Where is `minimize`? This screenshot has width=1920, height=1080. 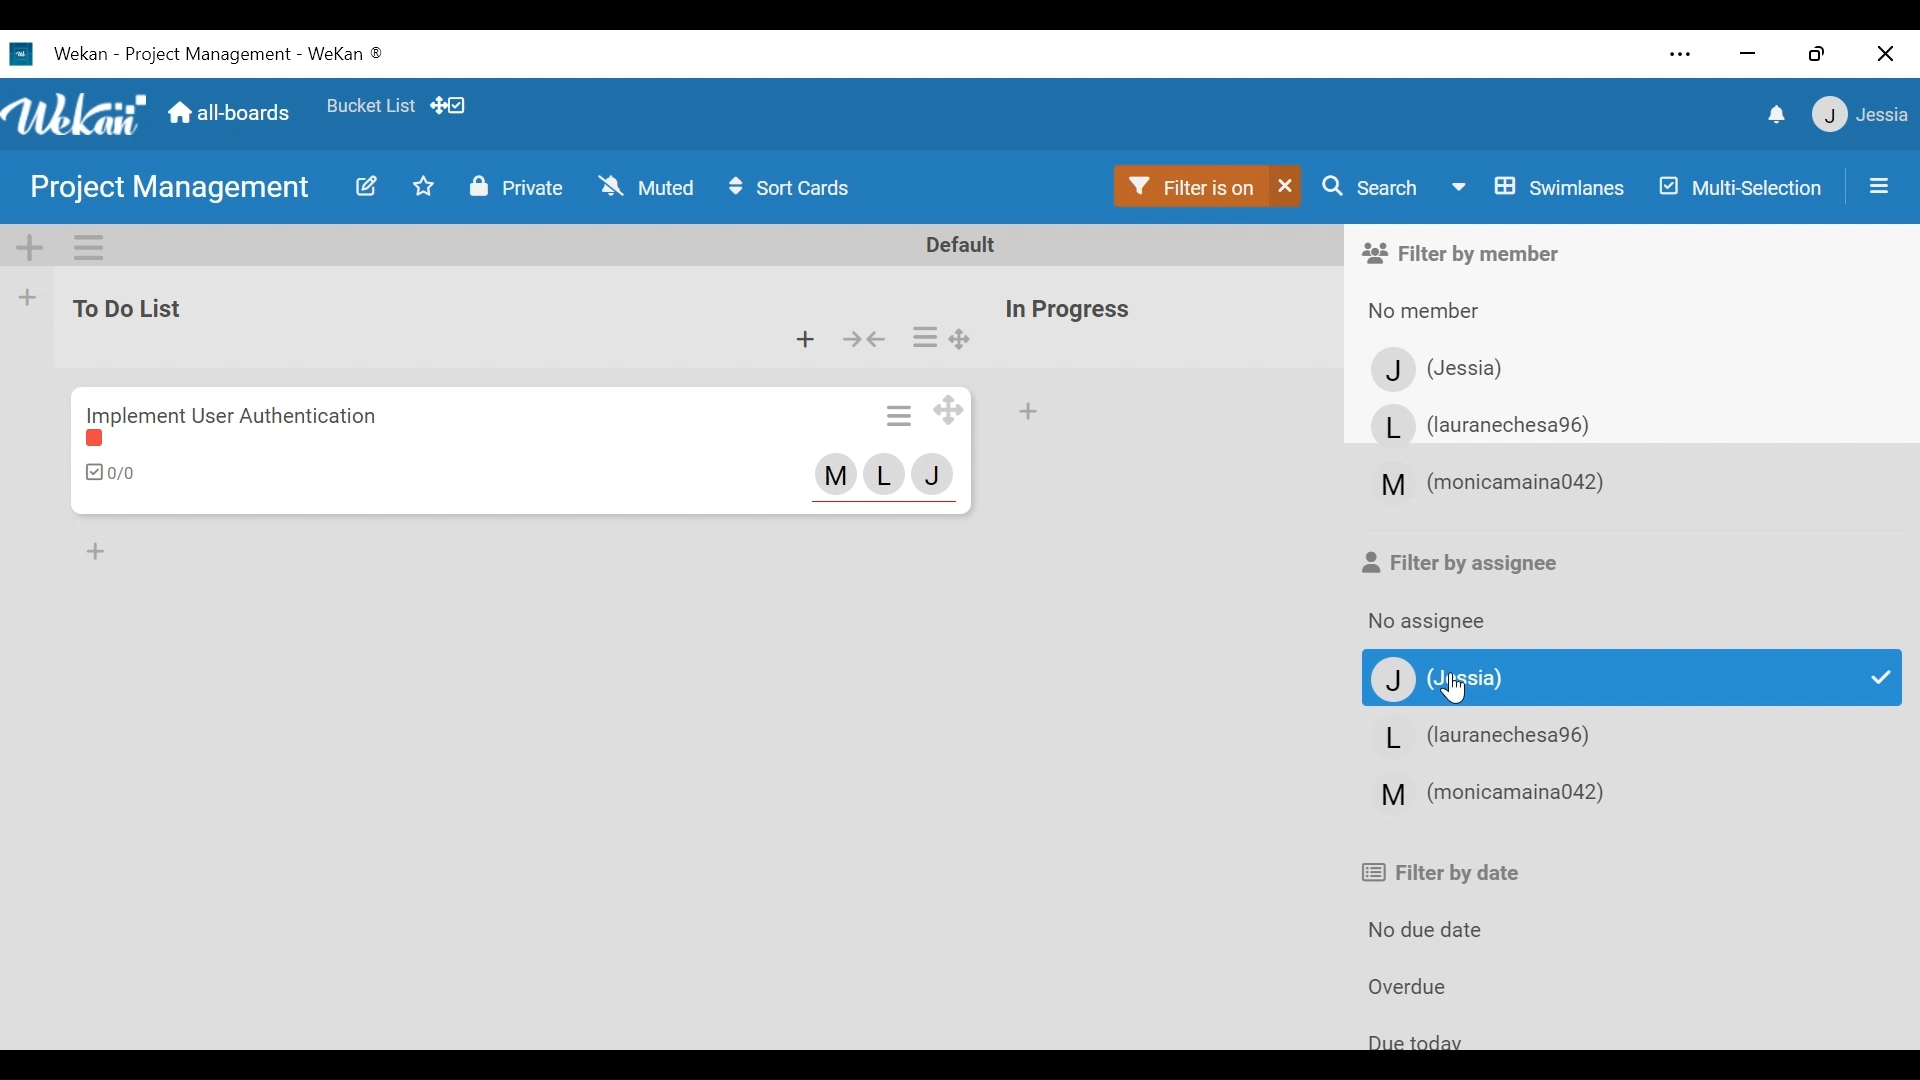
minimize is located at coordinates (1748, 54).